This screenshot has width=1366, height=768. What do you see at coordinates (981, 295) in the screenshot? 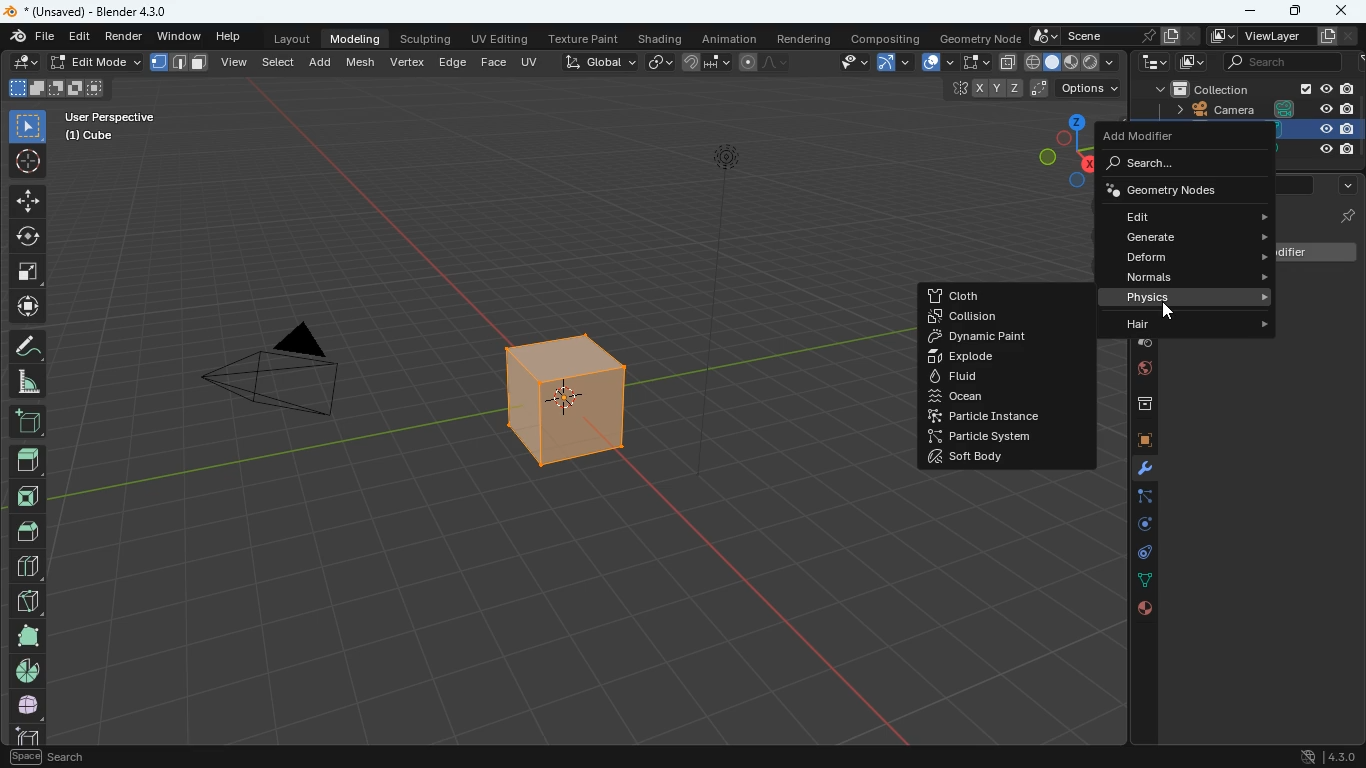
I see `cloth` at bounding box center [981, 295].